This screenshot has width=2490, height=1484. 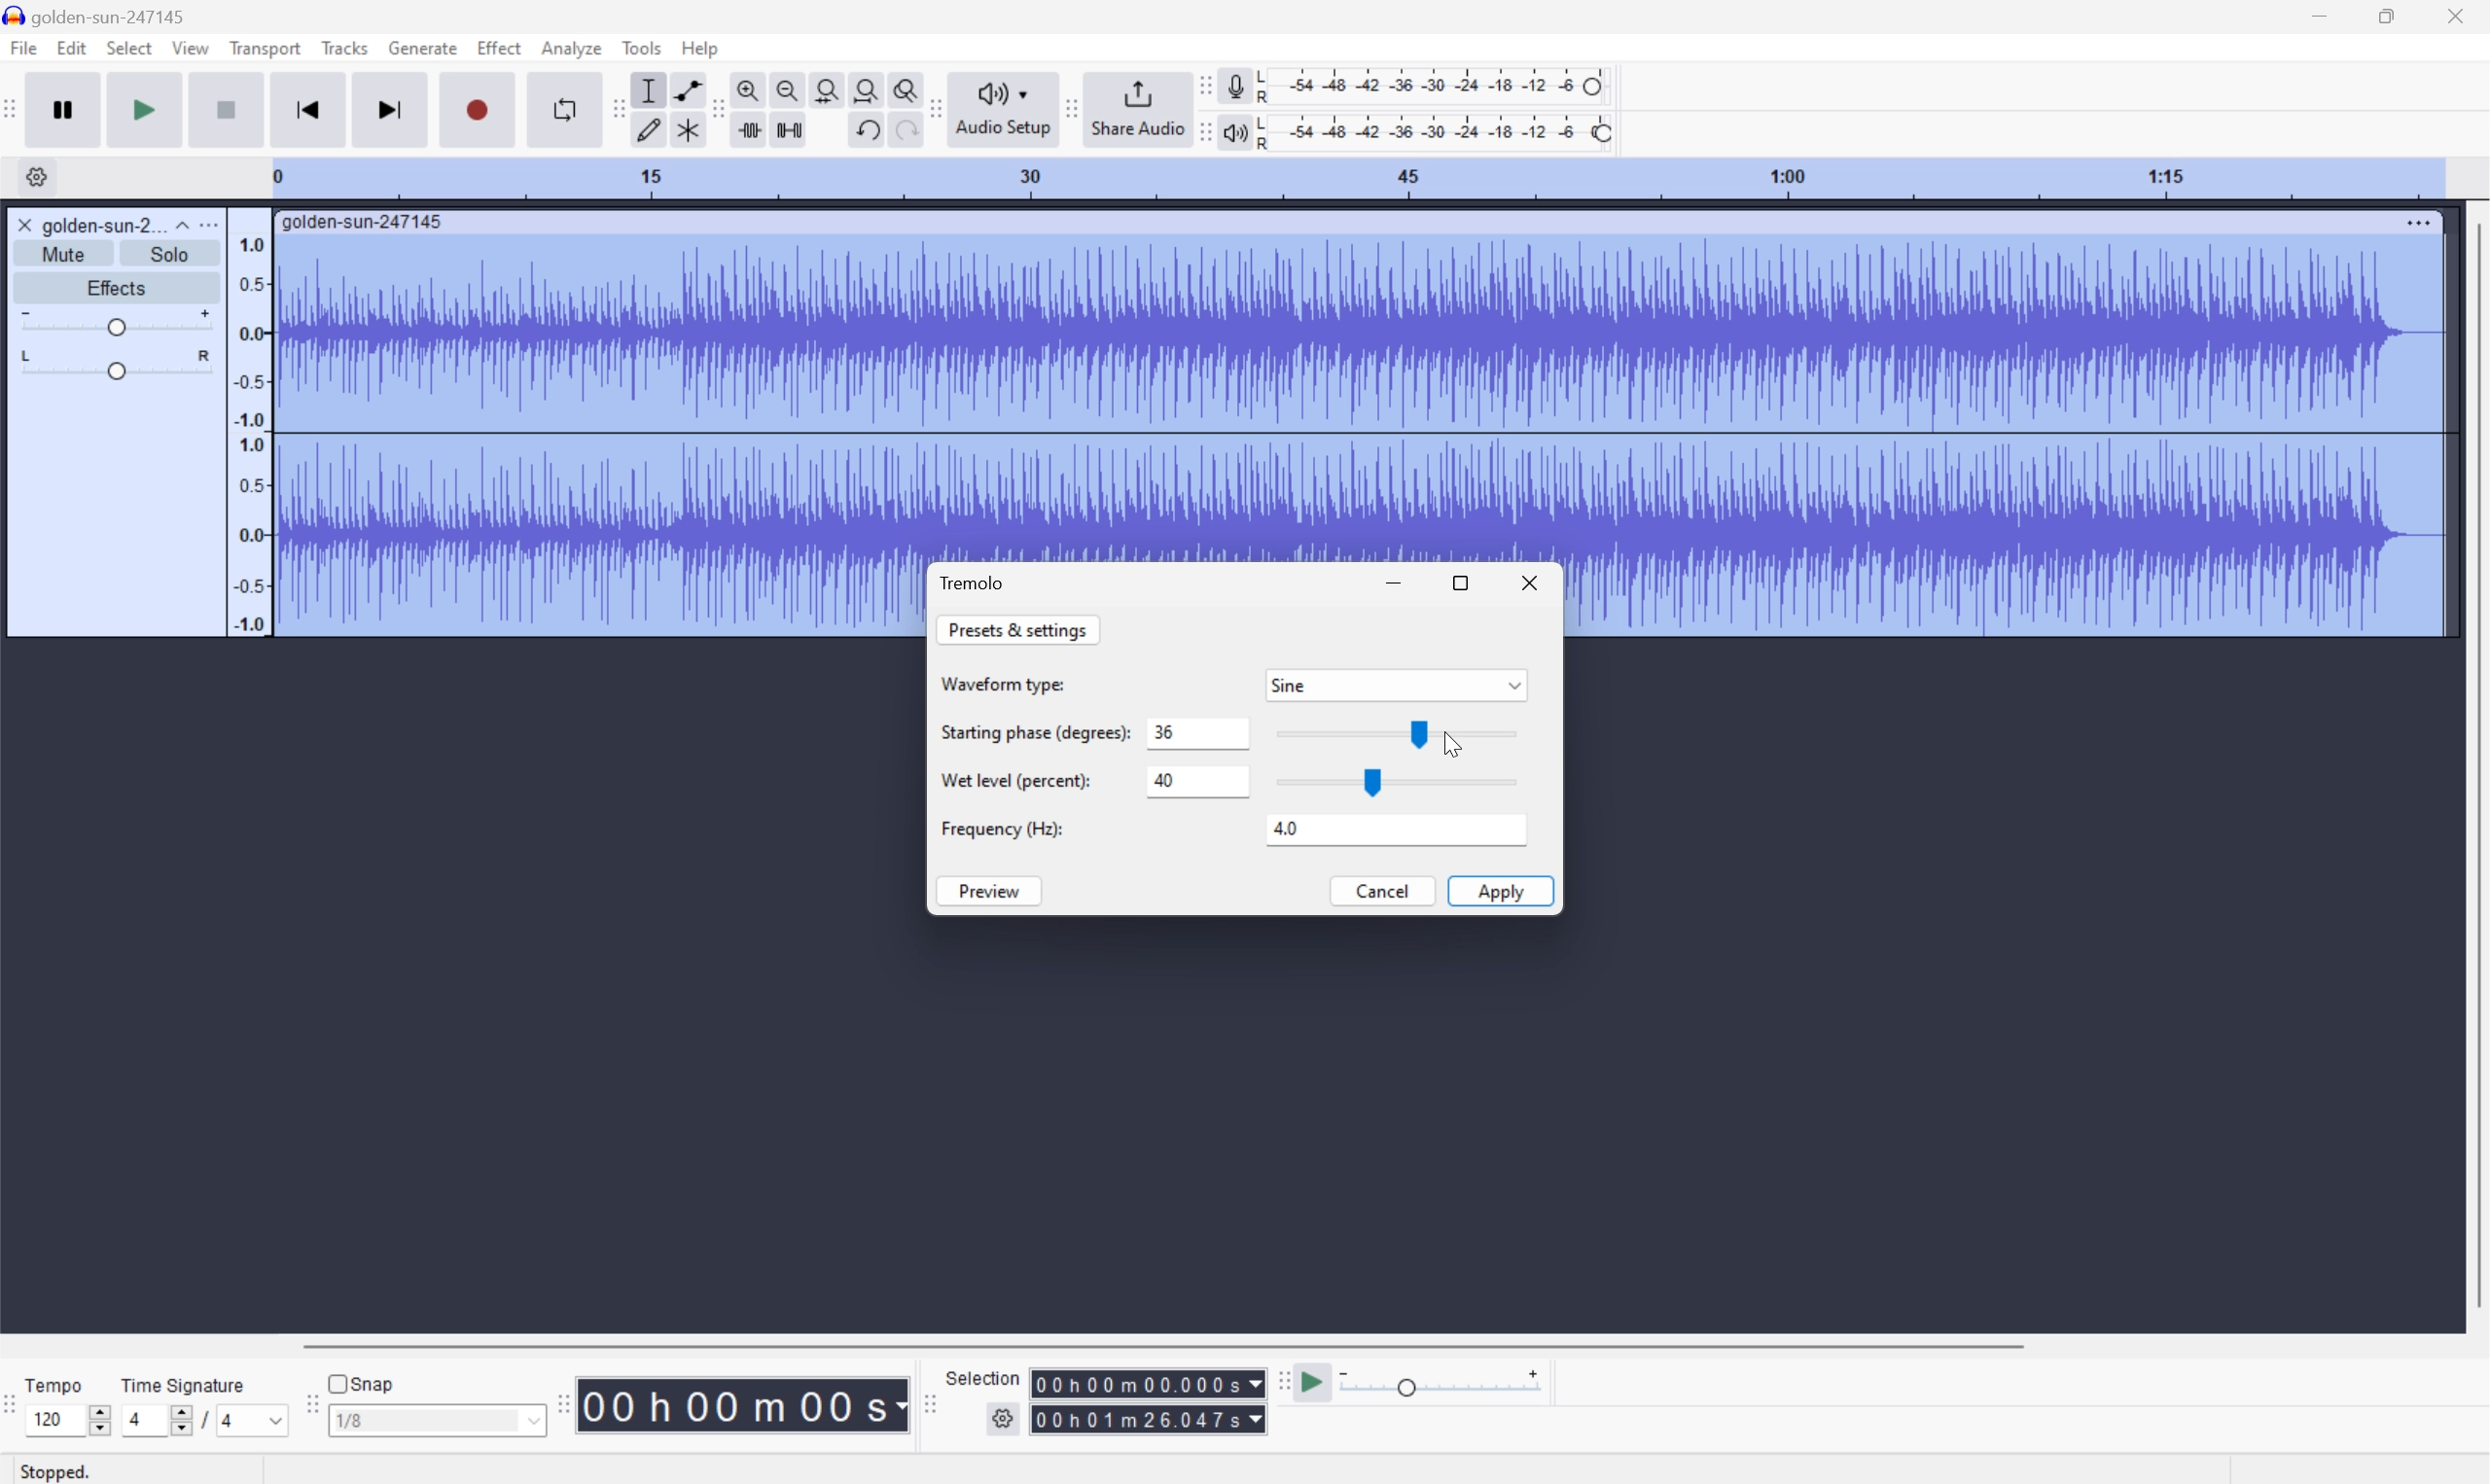 What do you see at coordinates (1281, 1378) in the screenshot?
I see `Audacity play at speed toolbar` at bounding box center [1281, 1378].